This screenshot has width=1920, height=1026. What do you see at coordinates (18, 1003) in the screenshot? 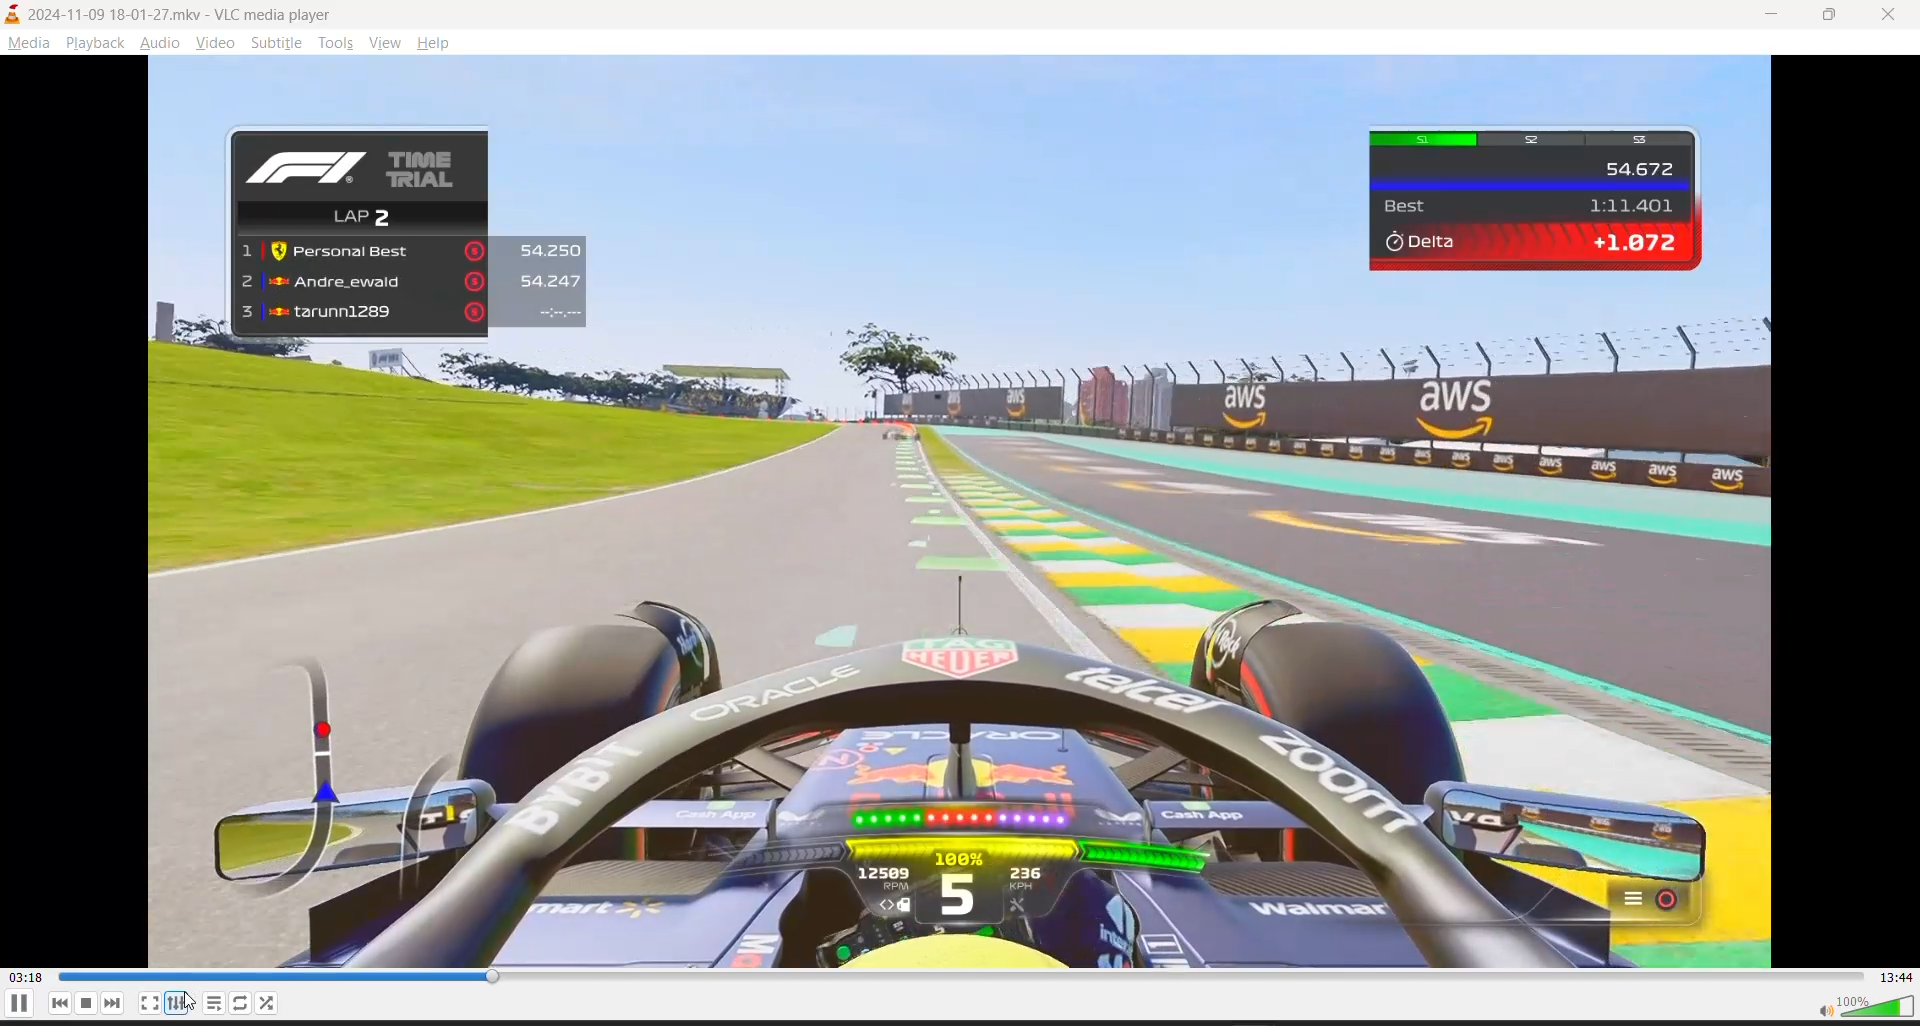
I see `pause` at bounding box center [18, 1003].